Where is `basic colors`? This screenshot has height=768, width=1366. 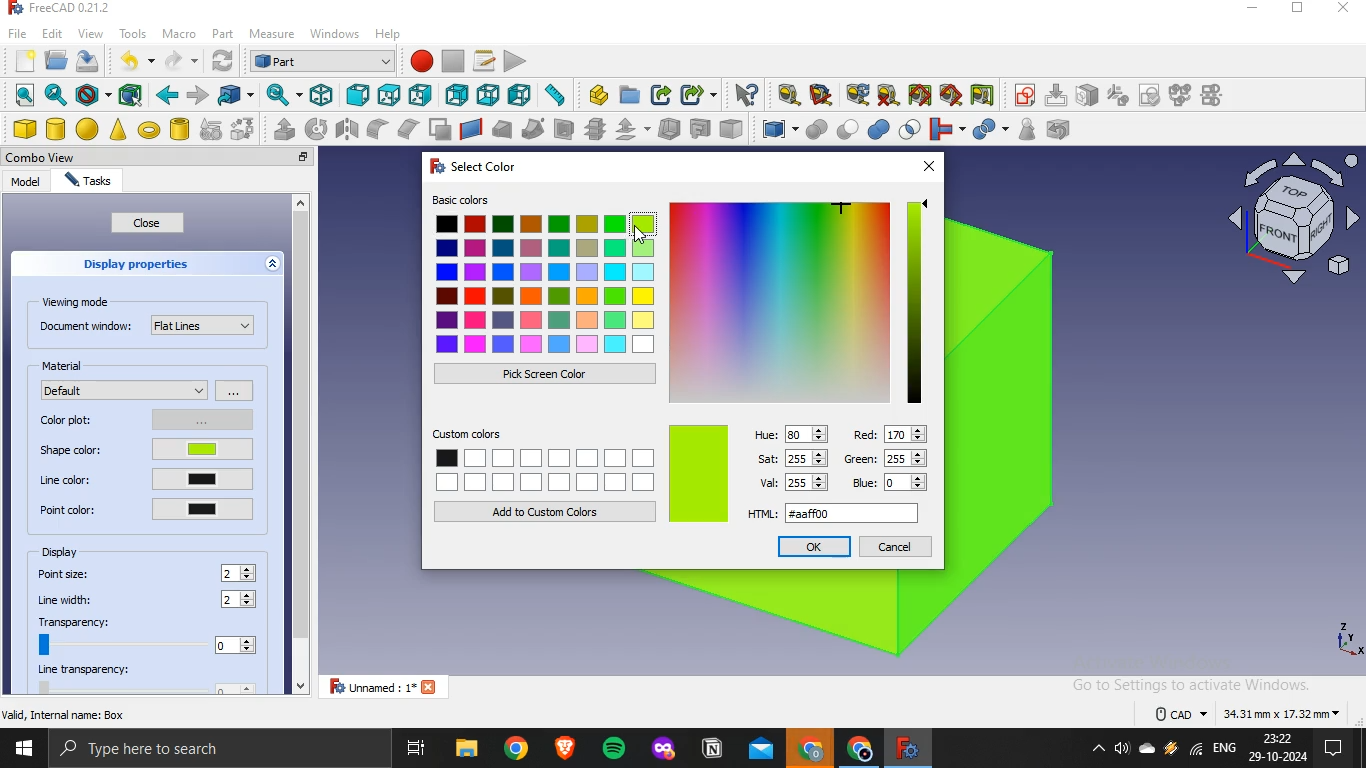
basic colors is located at coordinates (546, 275).